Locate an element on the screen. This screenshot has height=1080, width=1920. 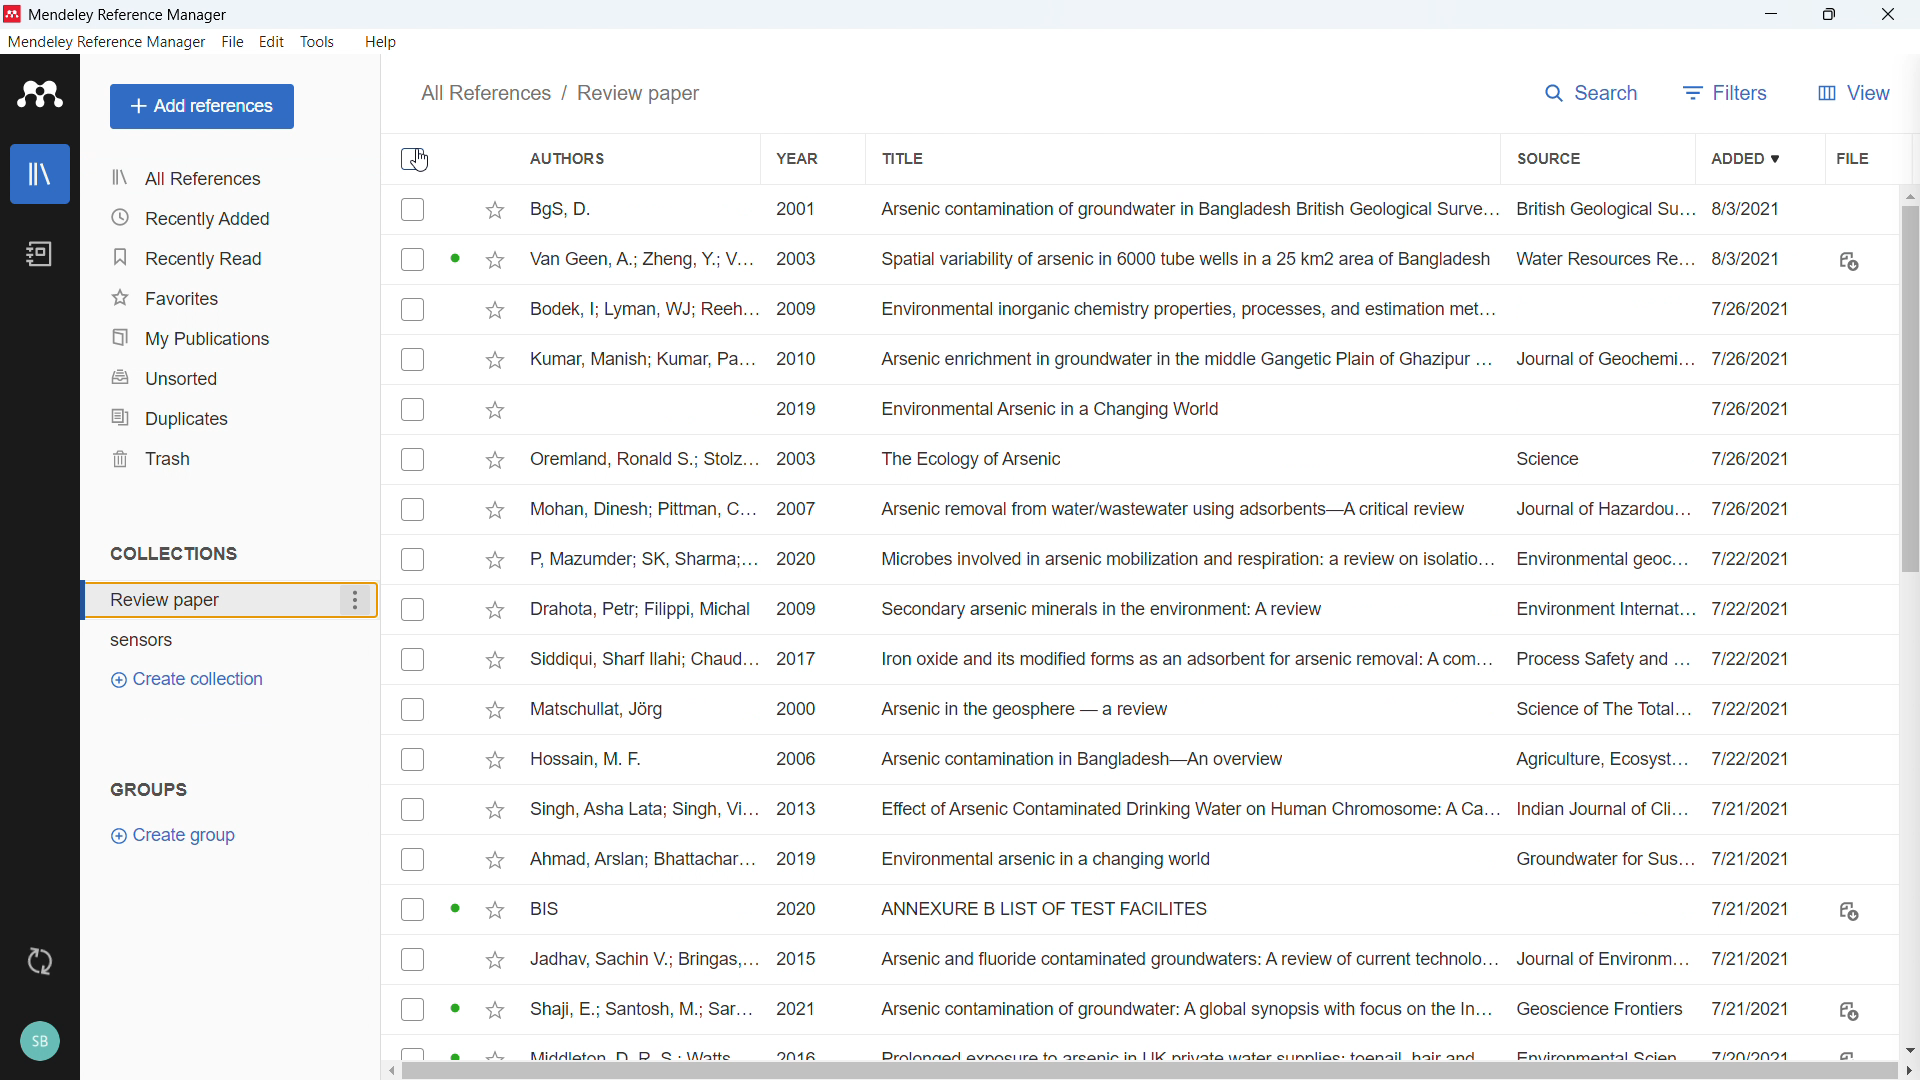
Select all entries  is located at coordinates (414, 159).